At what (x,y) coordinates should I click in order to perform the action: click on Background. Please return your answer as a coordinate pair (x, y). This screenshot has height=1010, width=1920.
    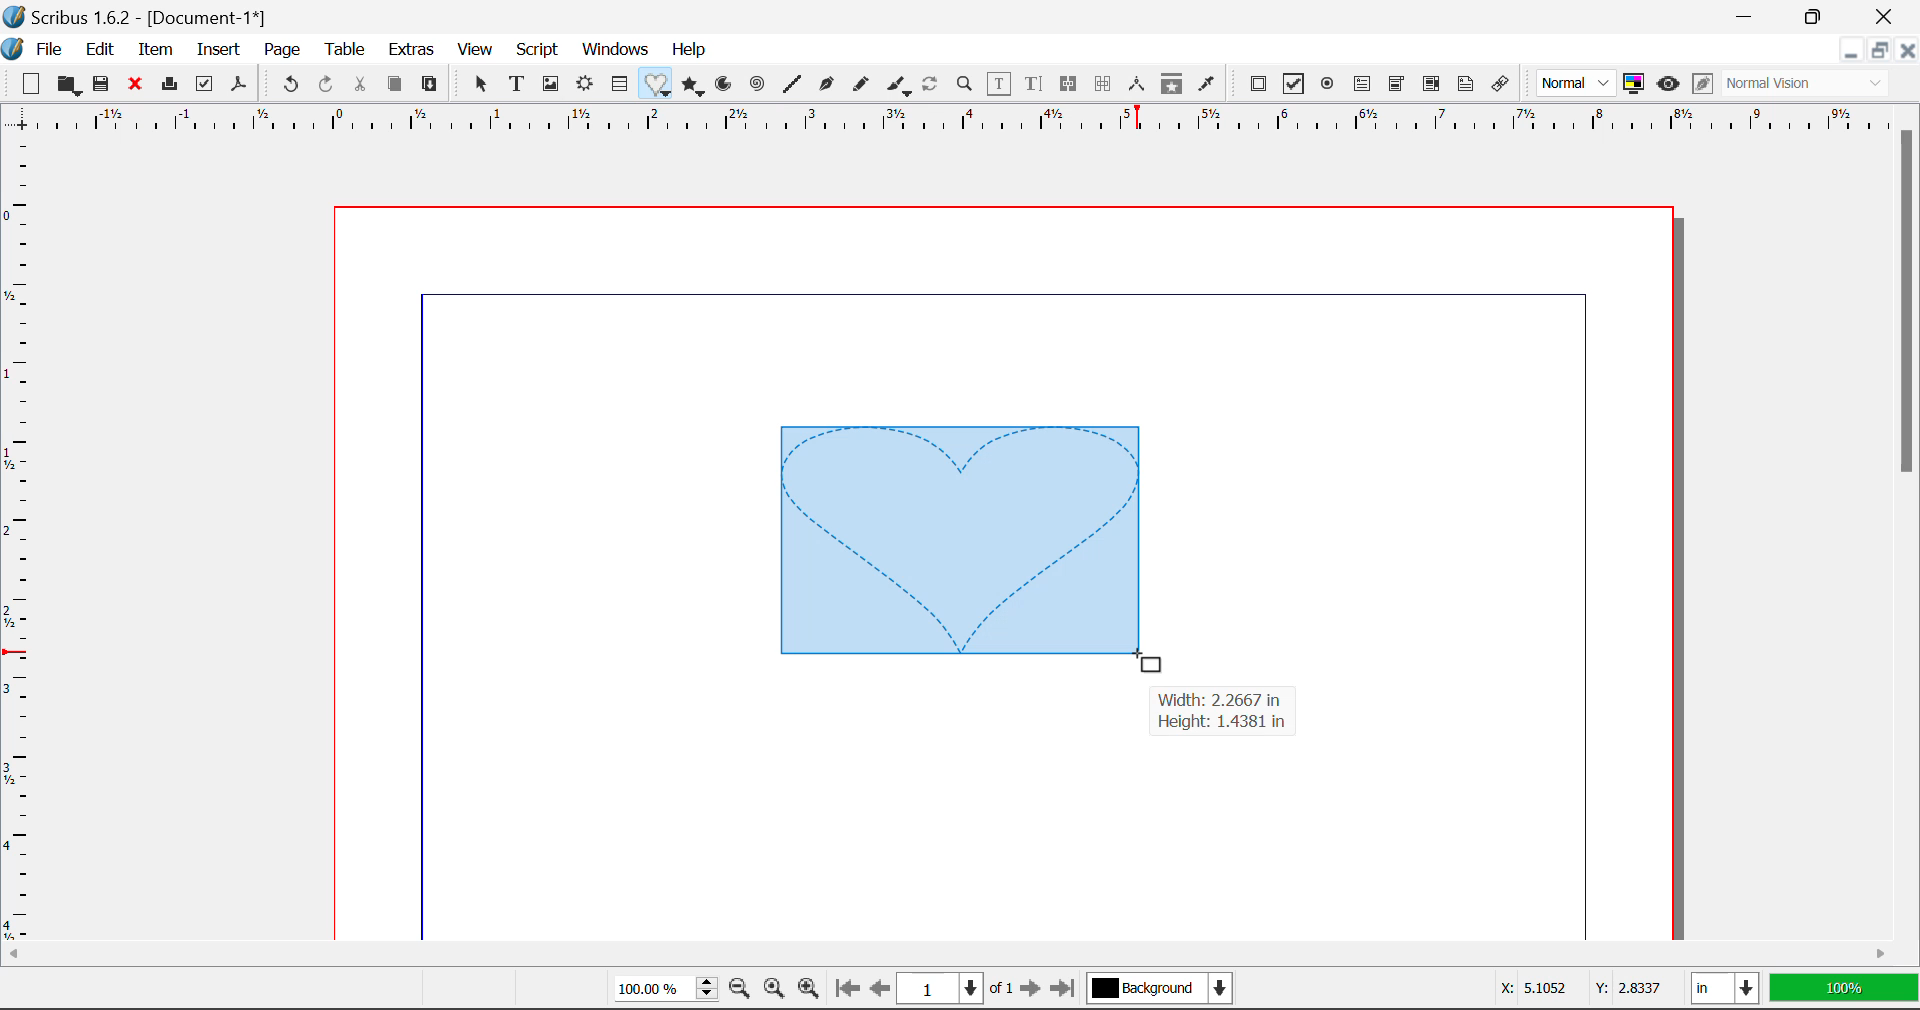
    Looking at the image, I should click on (1163, 990).